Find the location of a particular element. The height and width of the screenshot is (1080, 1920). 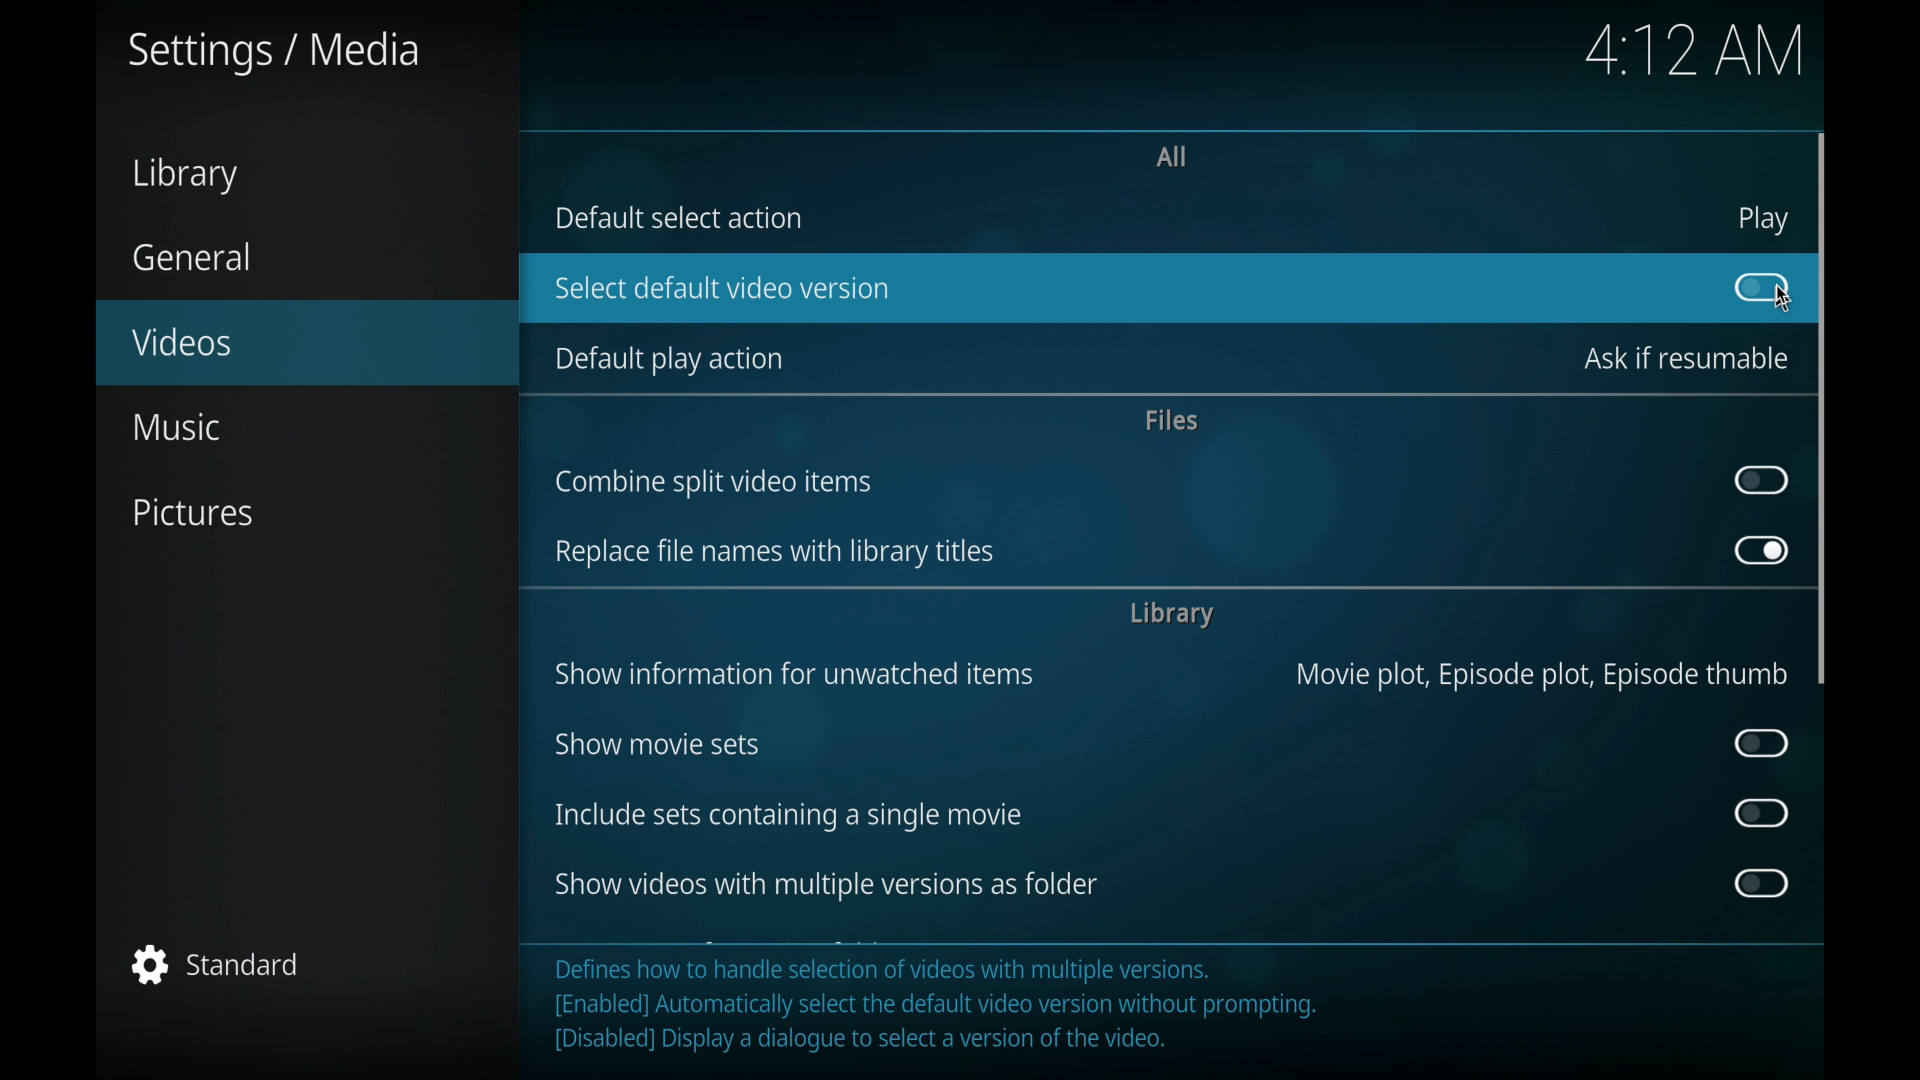

ask if resumable is located at coordinates (1686, 360).